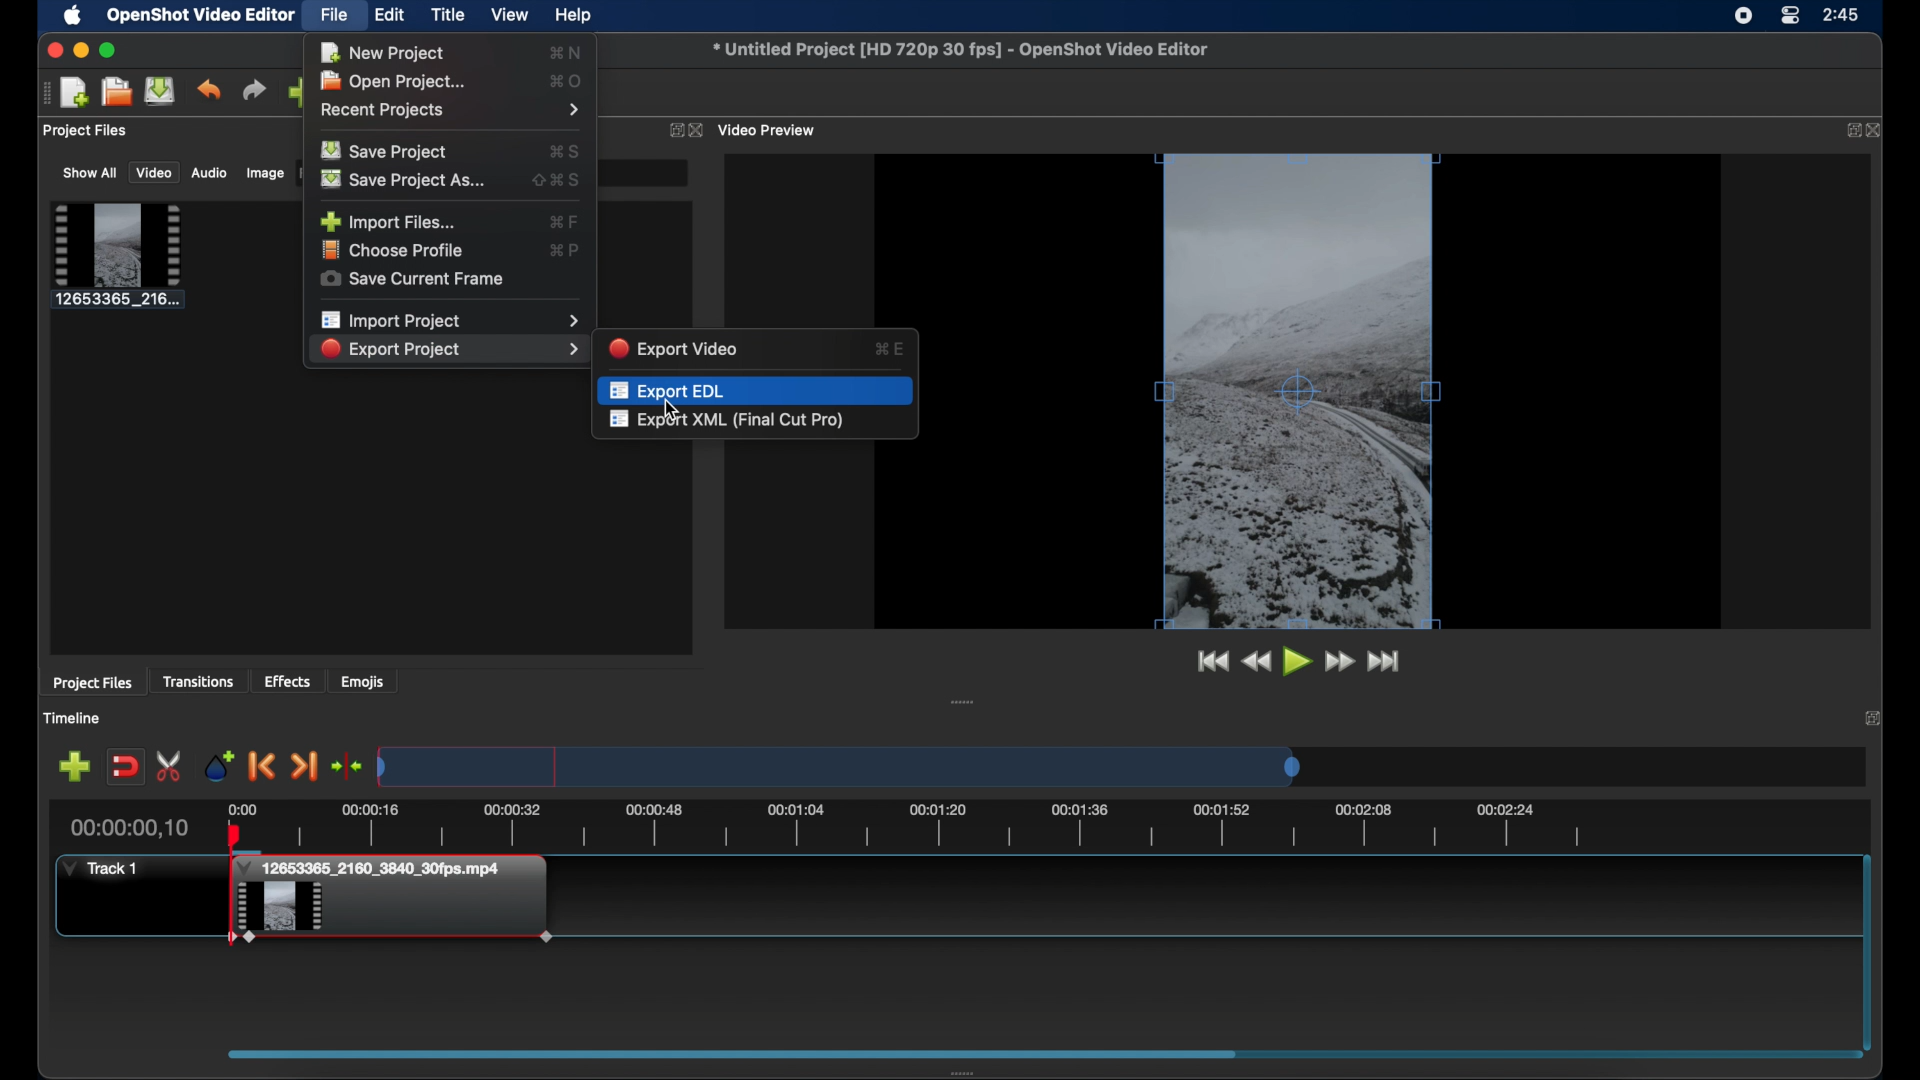 The image size is (1920, 1080). What do you see at coordinates (201, 681) in the screenshot?
I see `transitions` at bounding box center [201, 681].